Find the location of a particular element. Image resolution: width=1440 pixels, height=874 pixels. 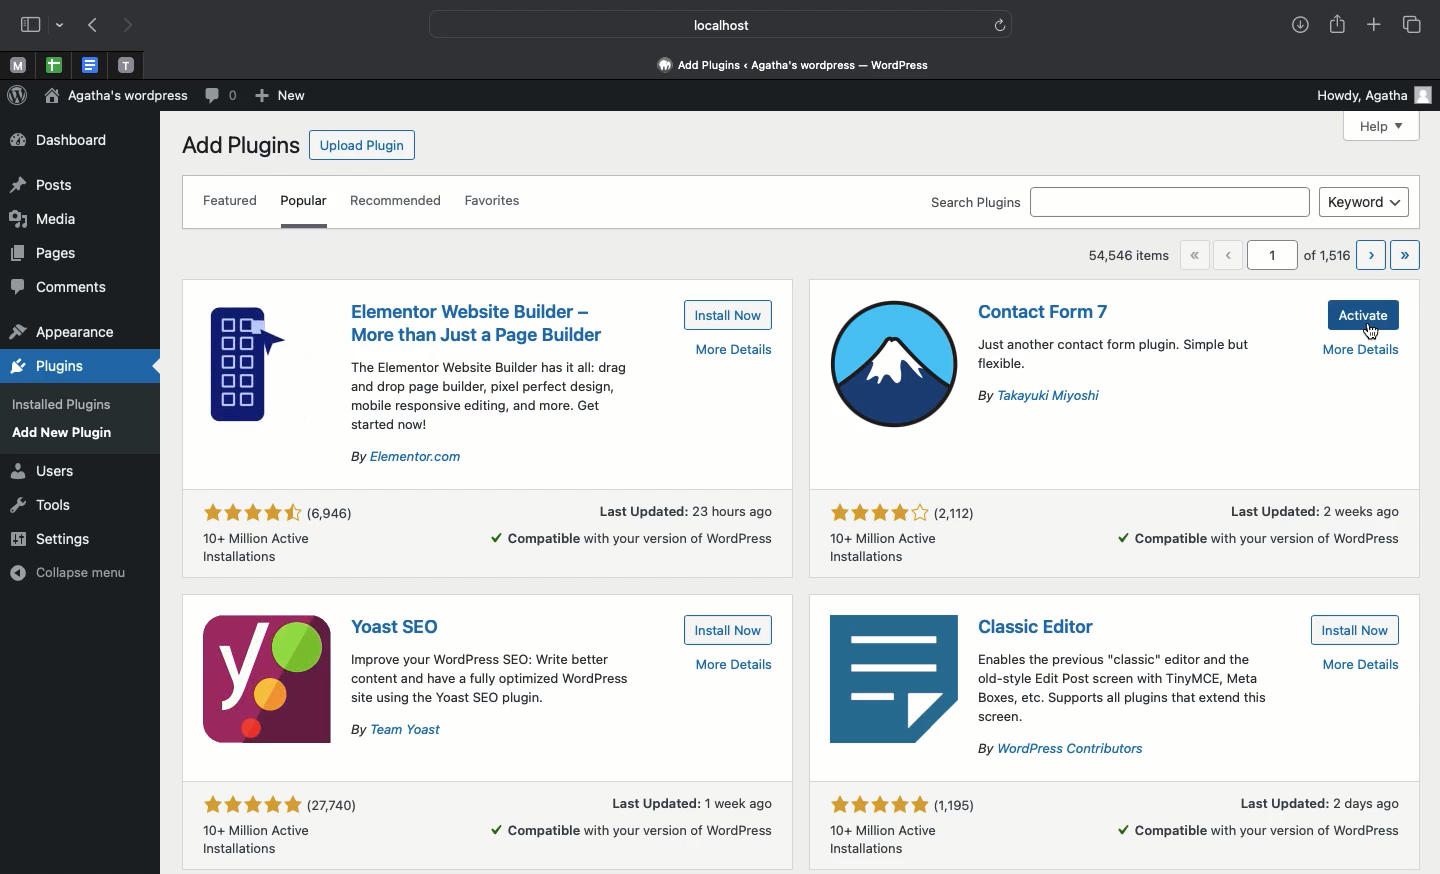

More details is located at coordinates (1260, 529).